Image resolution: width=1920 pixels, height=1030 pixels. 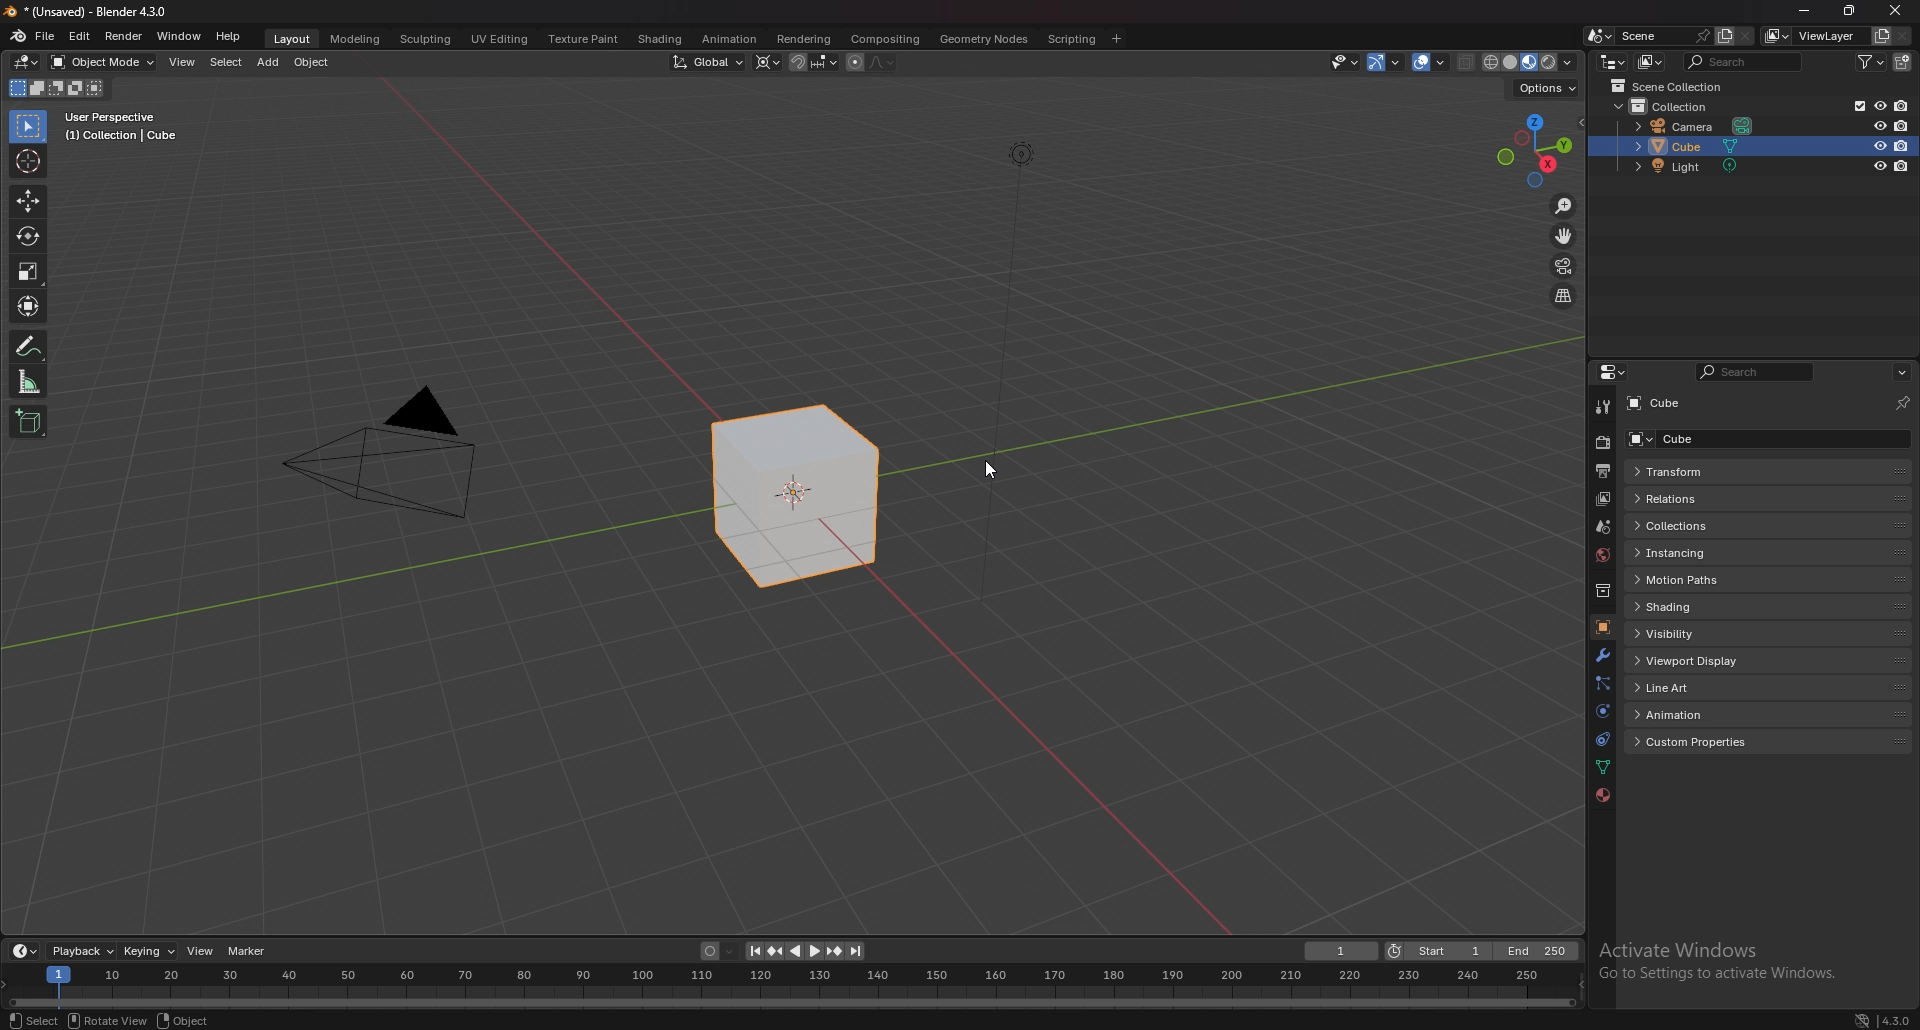 I want to click on display mode, so click(x=1650, y=62).